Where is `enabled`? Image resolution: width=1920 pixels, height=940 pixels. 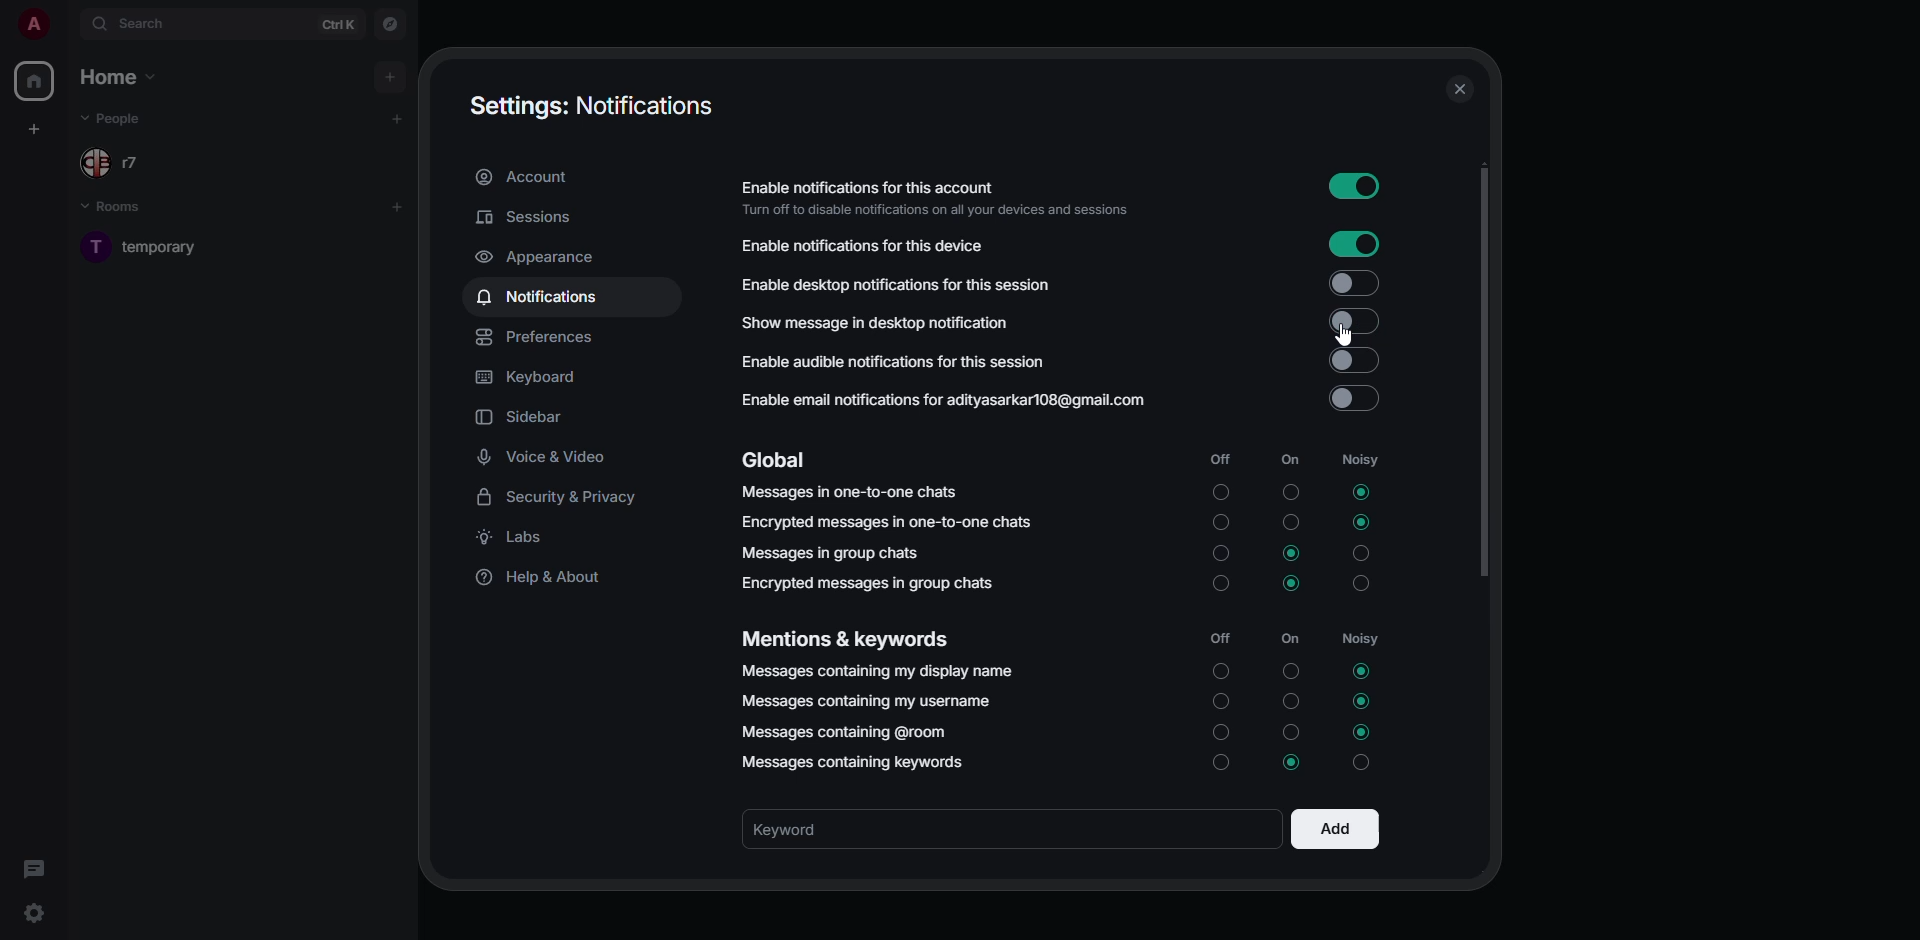 enabled is located at coordinates (1352, 322).